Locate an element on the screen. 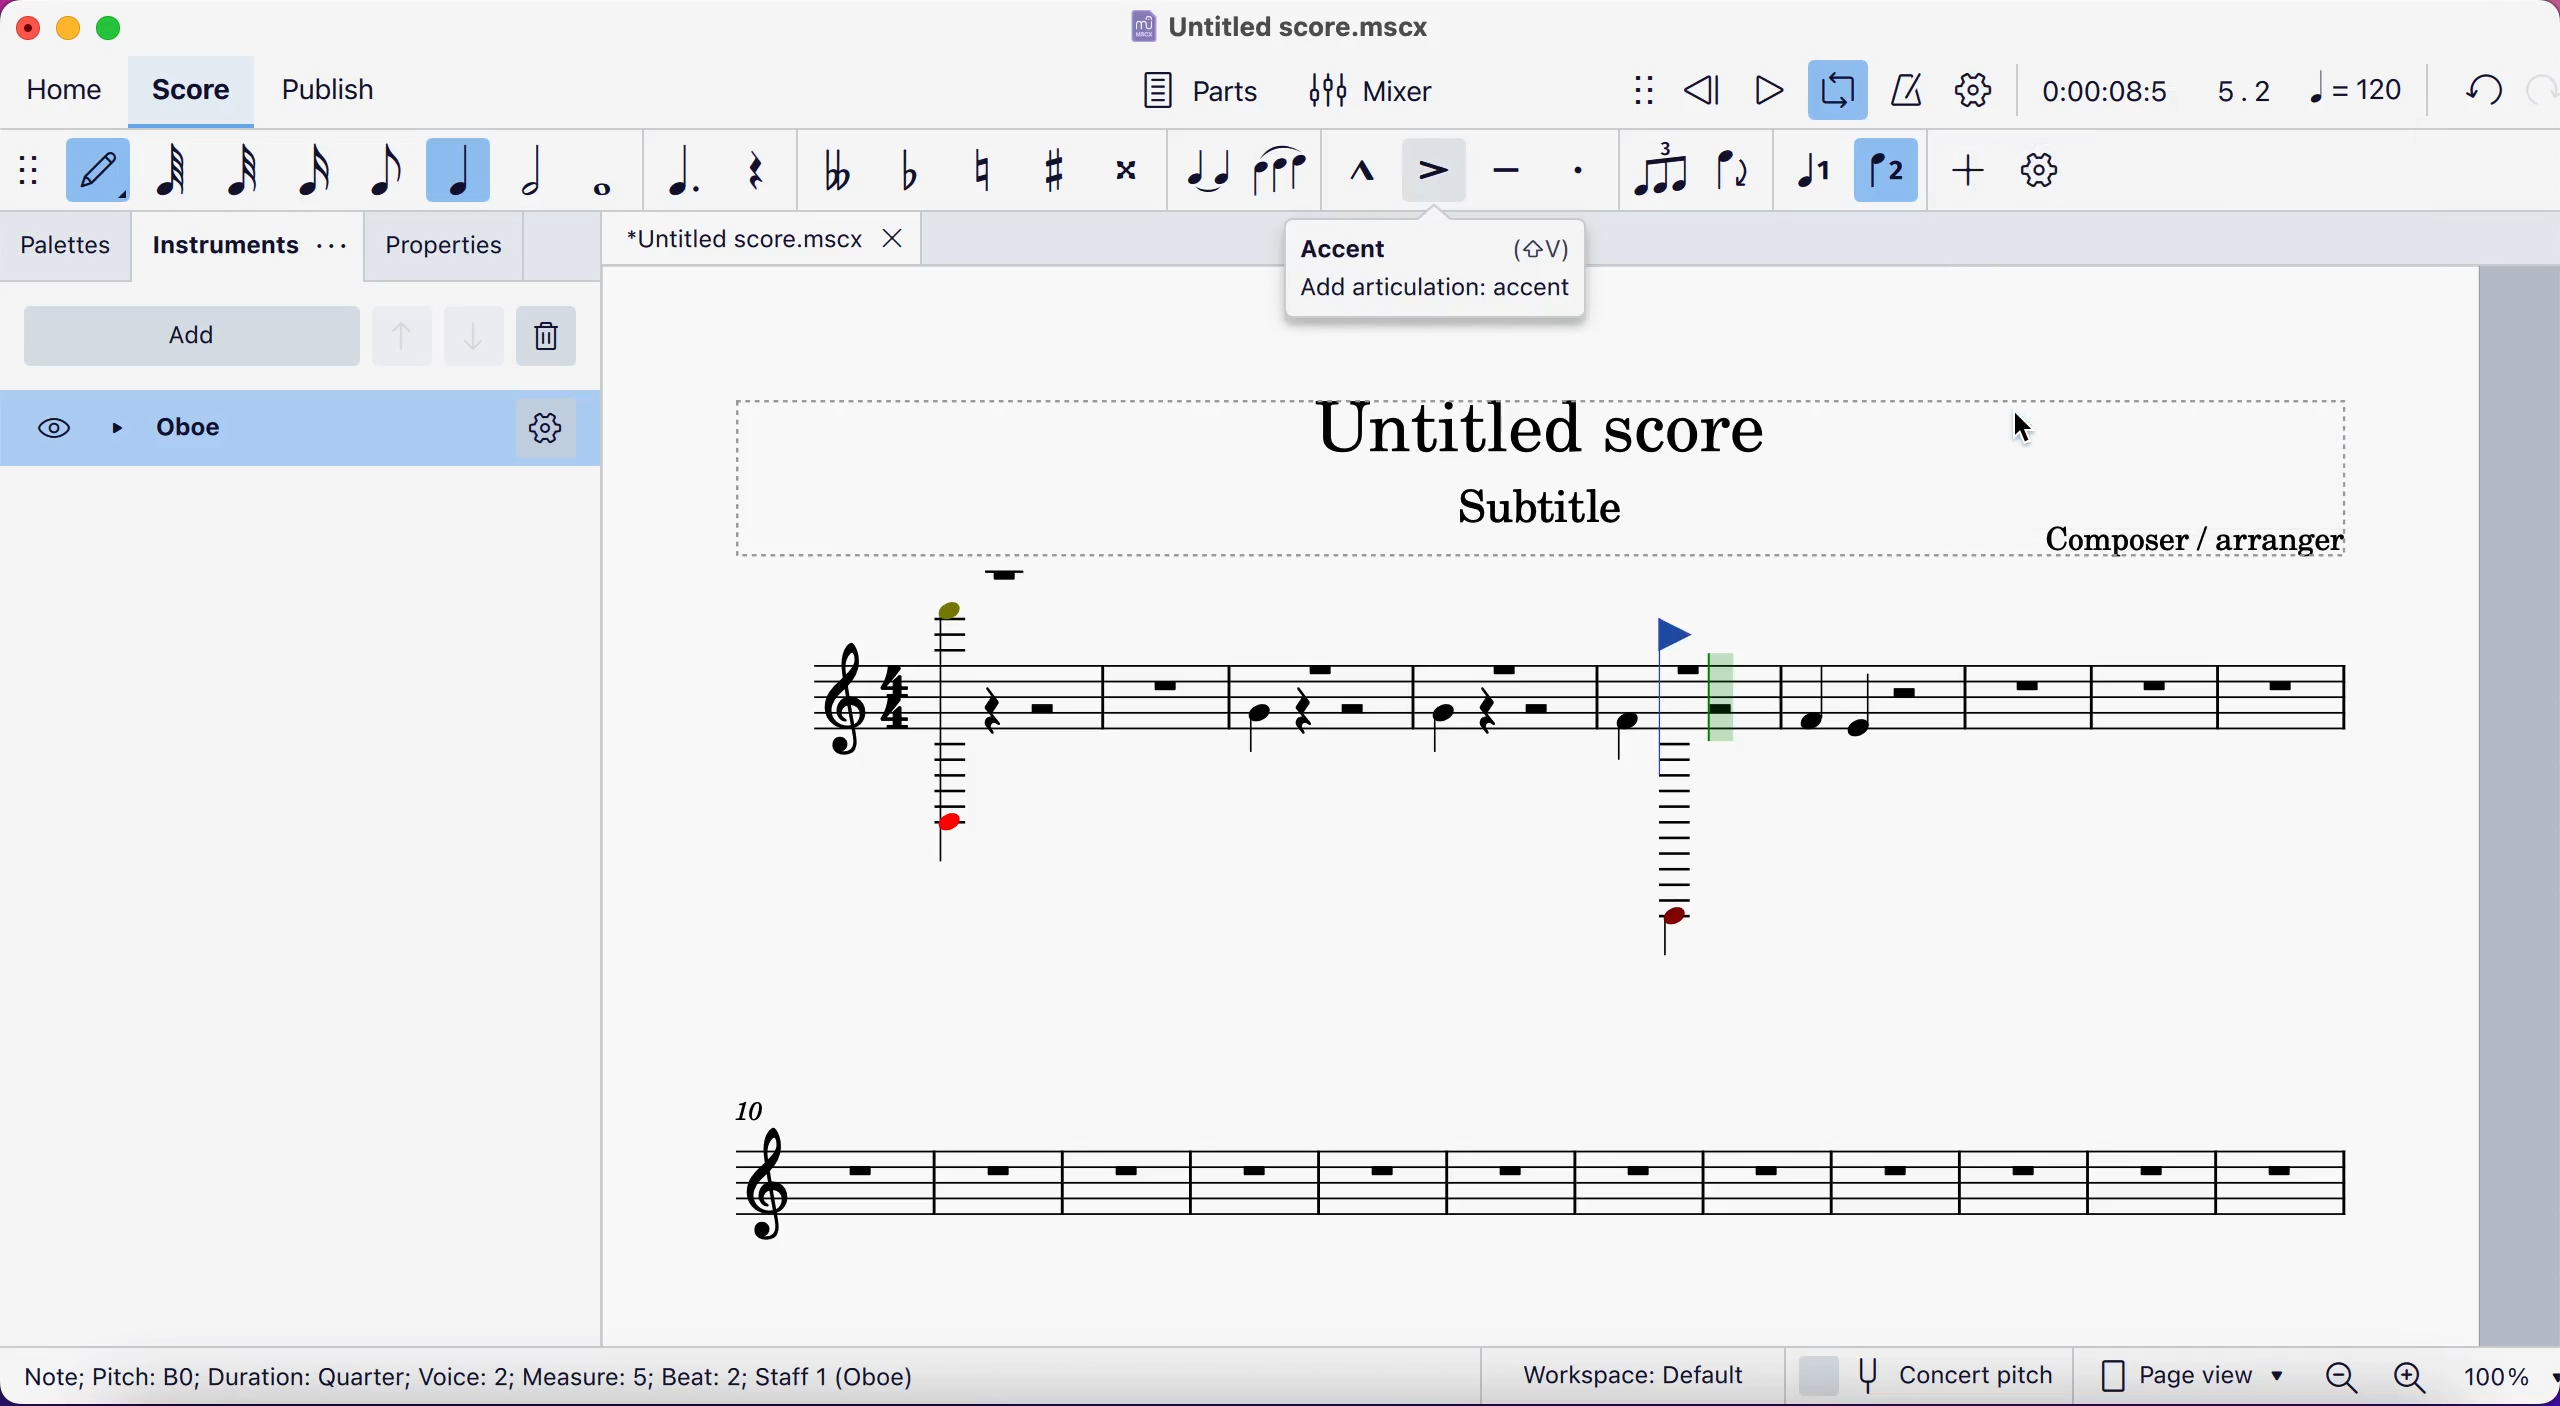 Image resolution: width=2560 pixels, height=1406 pixels. palettes is located at coordinates (72, 251).